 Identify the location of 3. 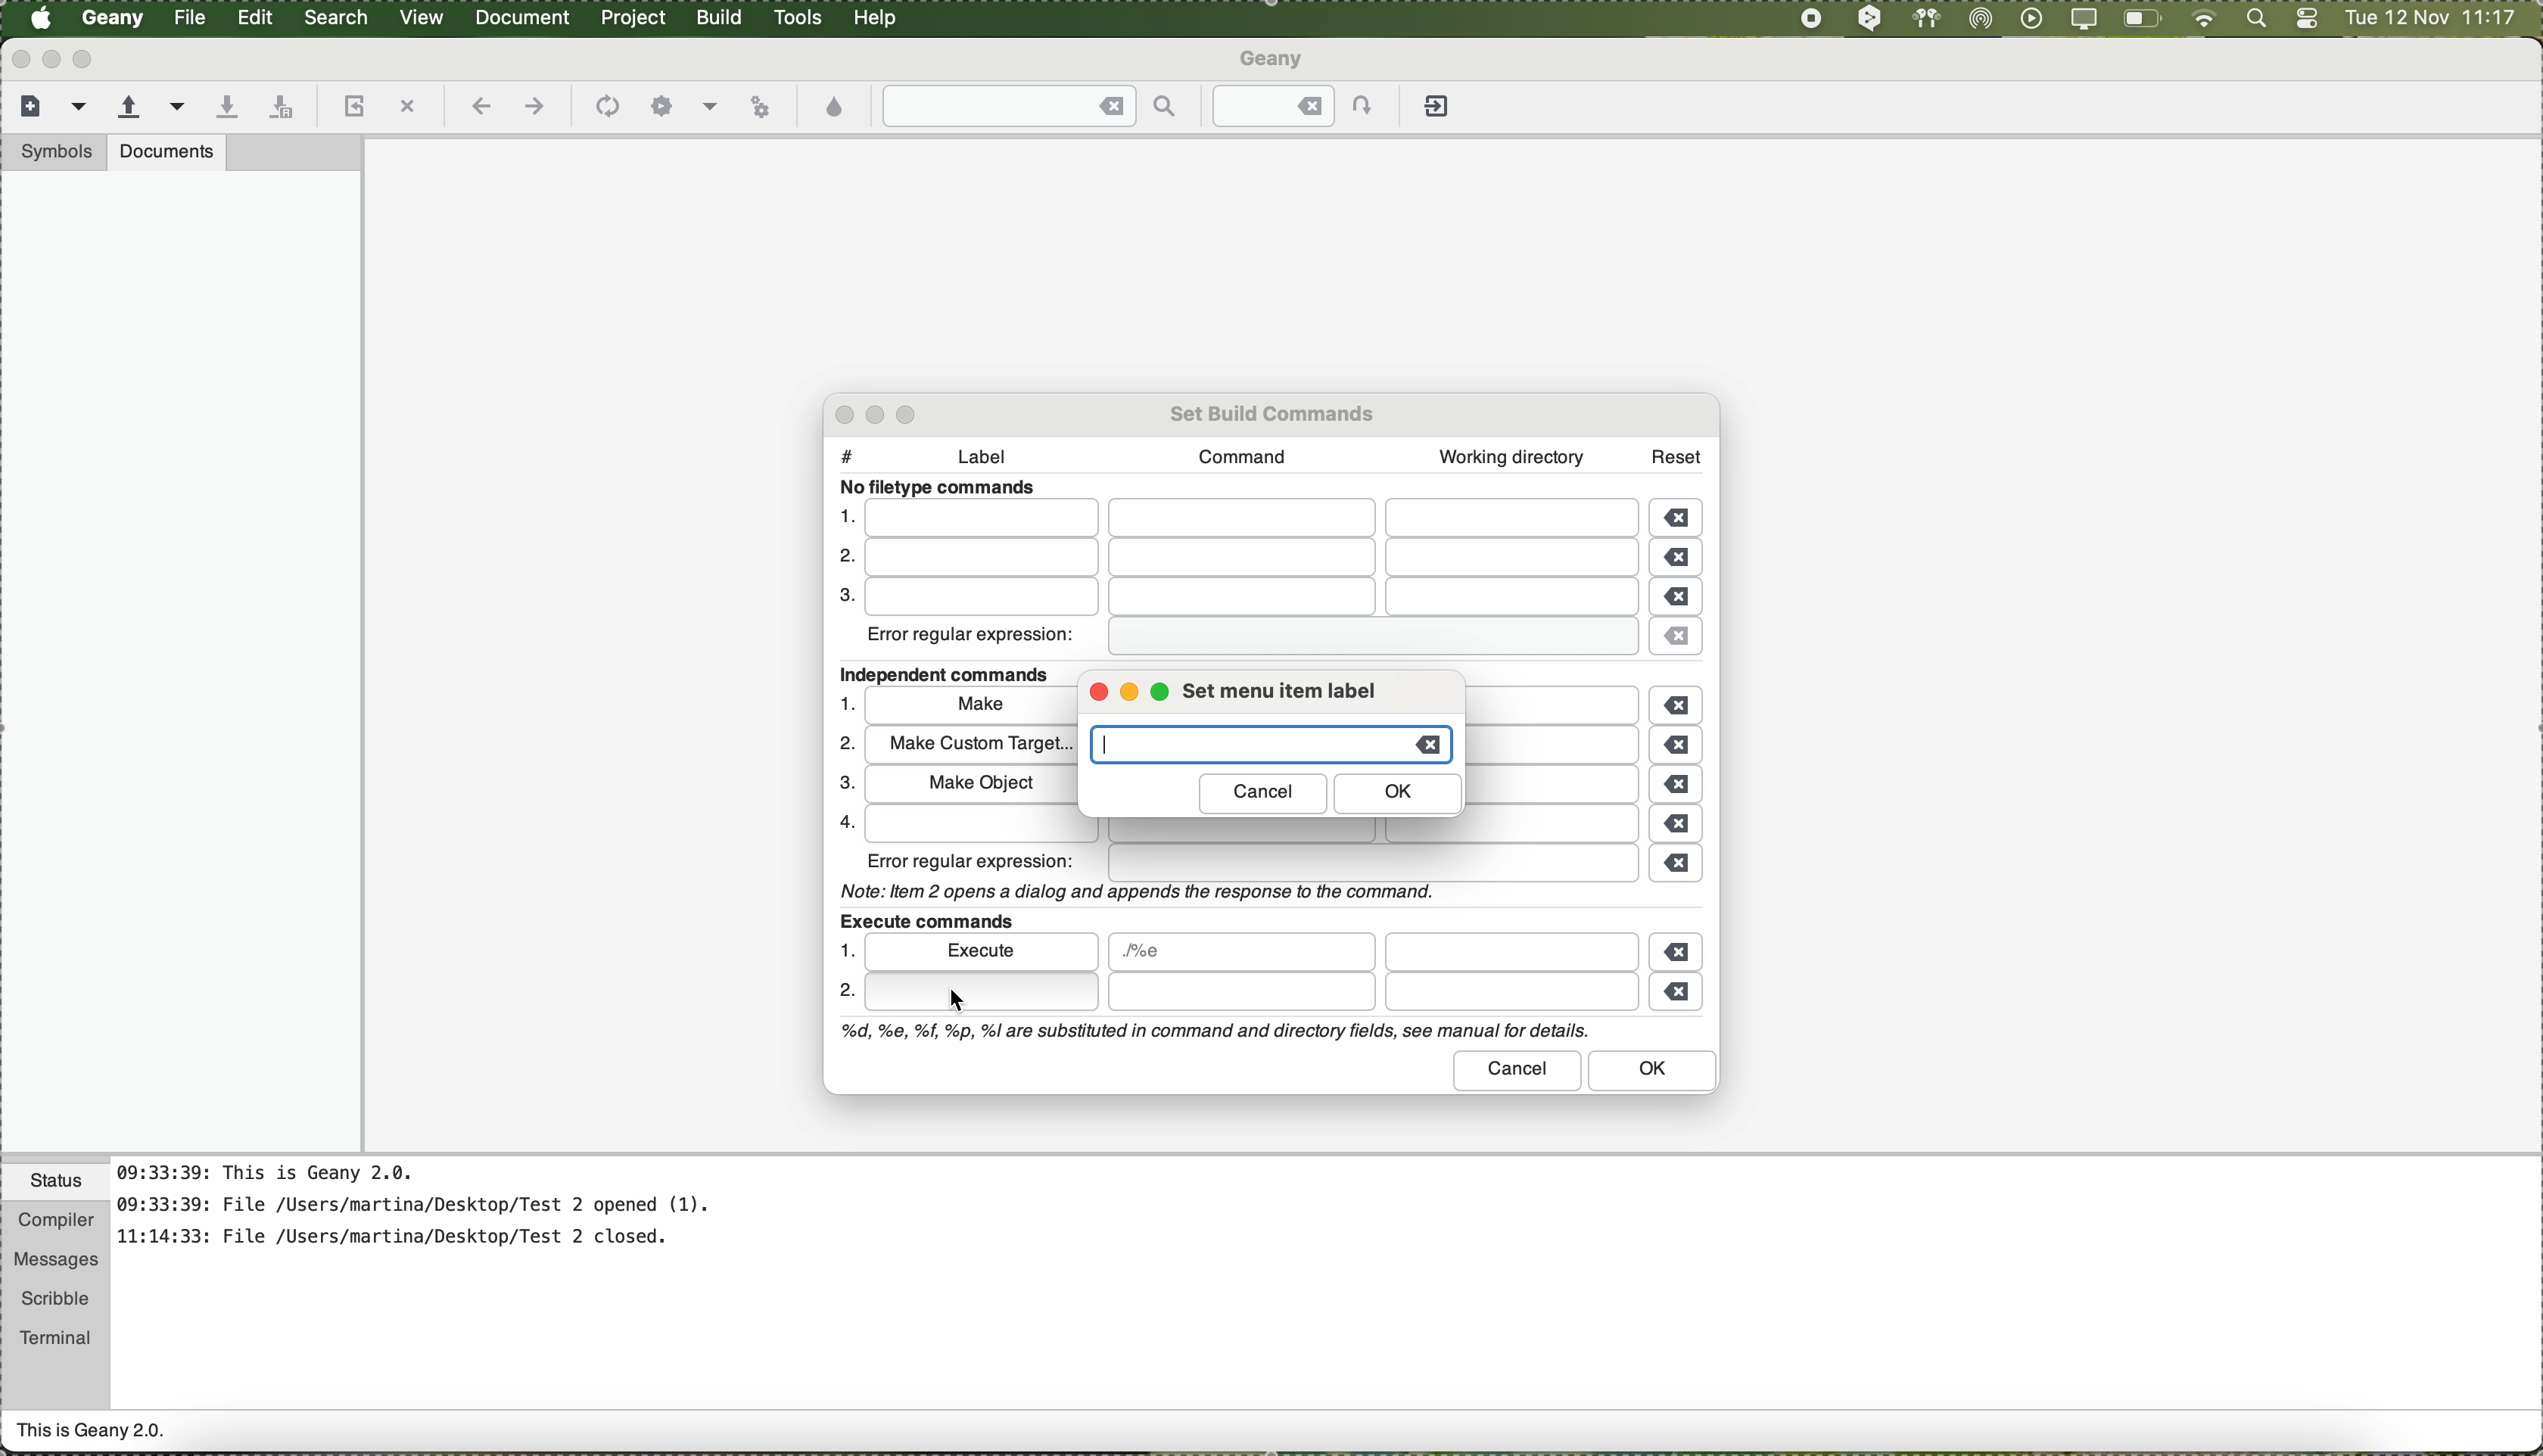
(841, 784).